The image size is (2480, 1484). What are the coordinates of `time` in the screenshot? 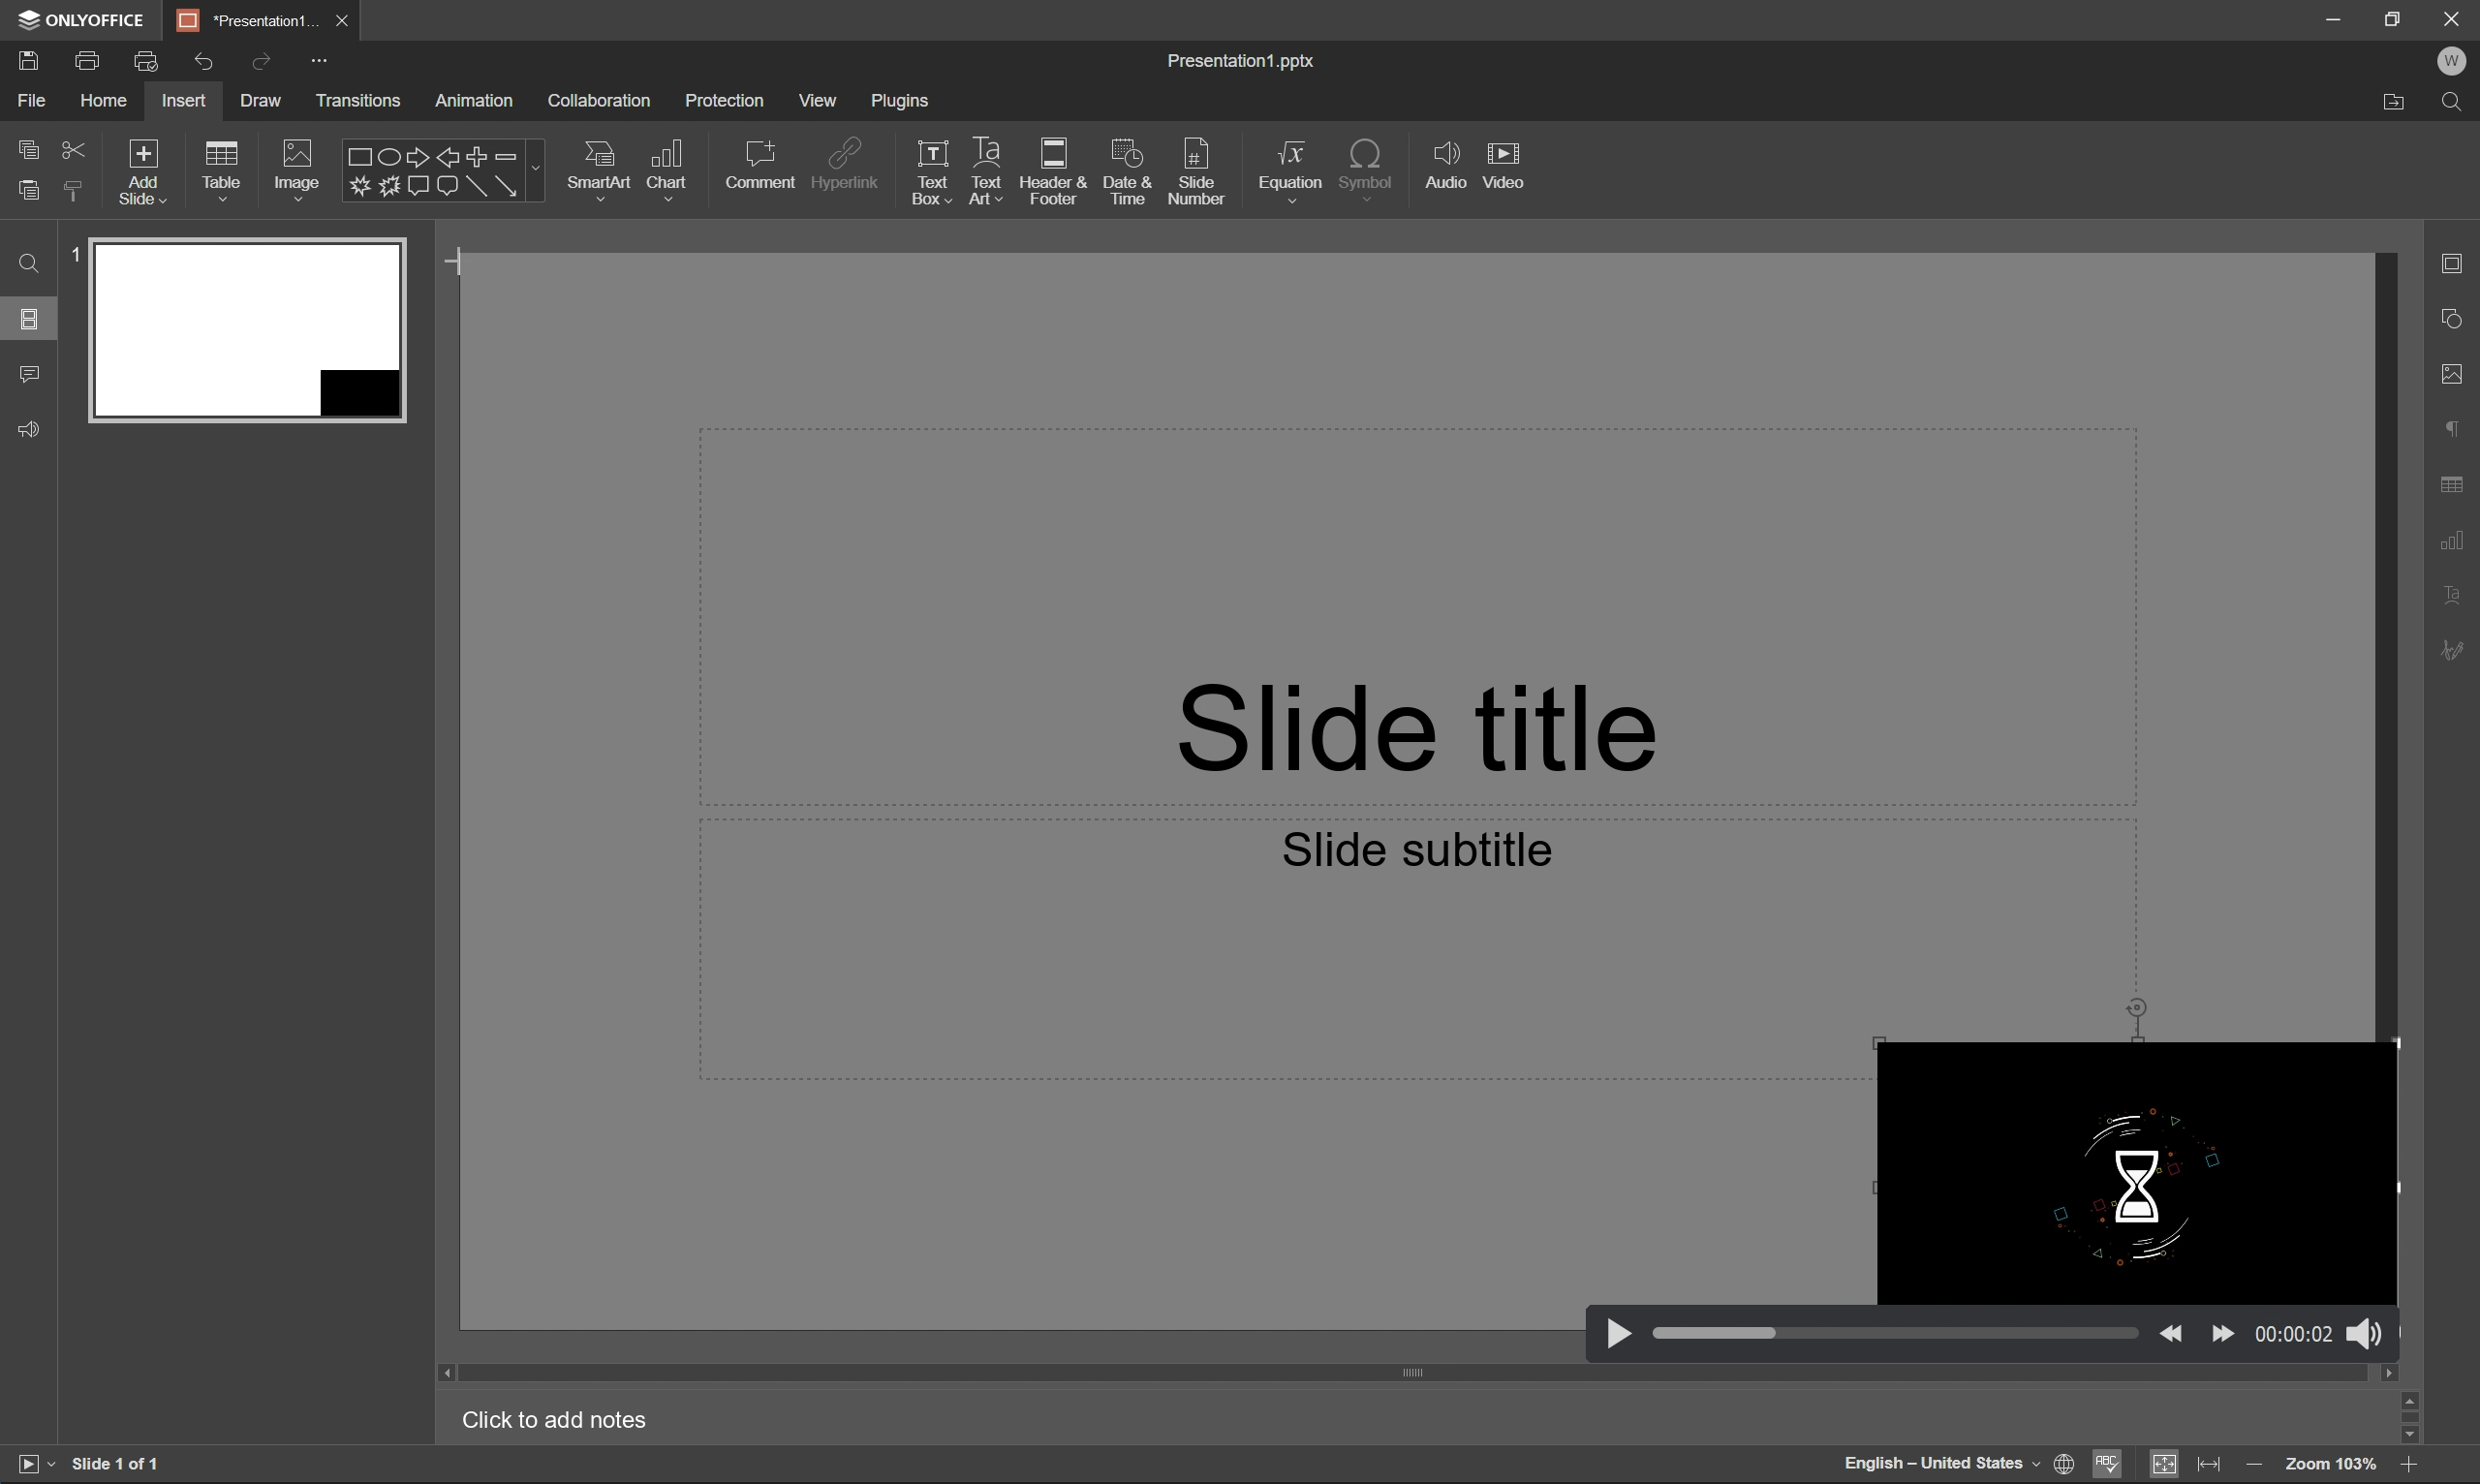 It's located at (2294, 1333).